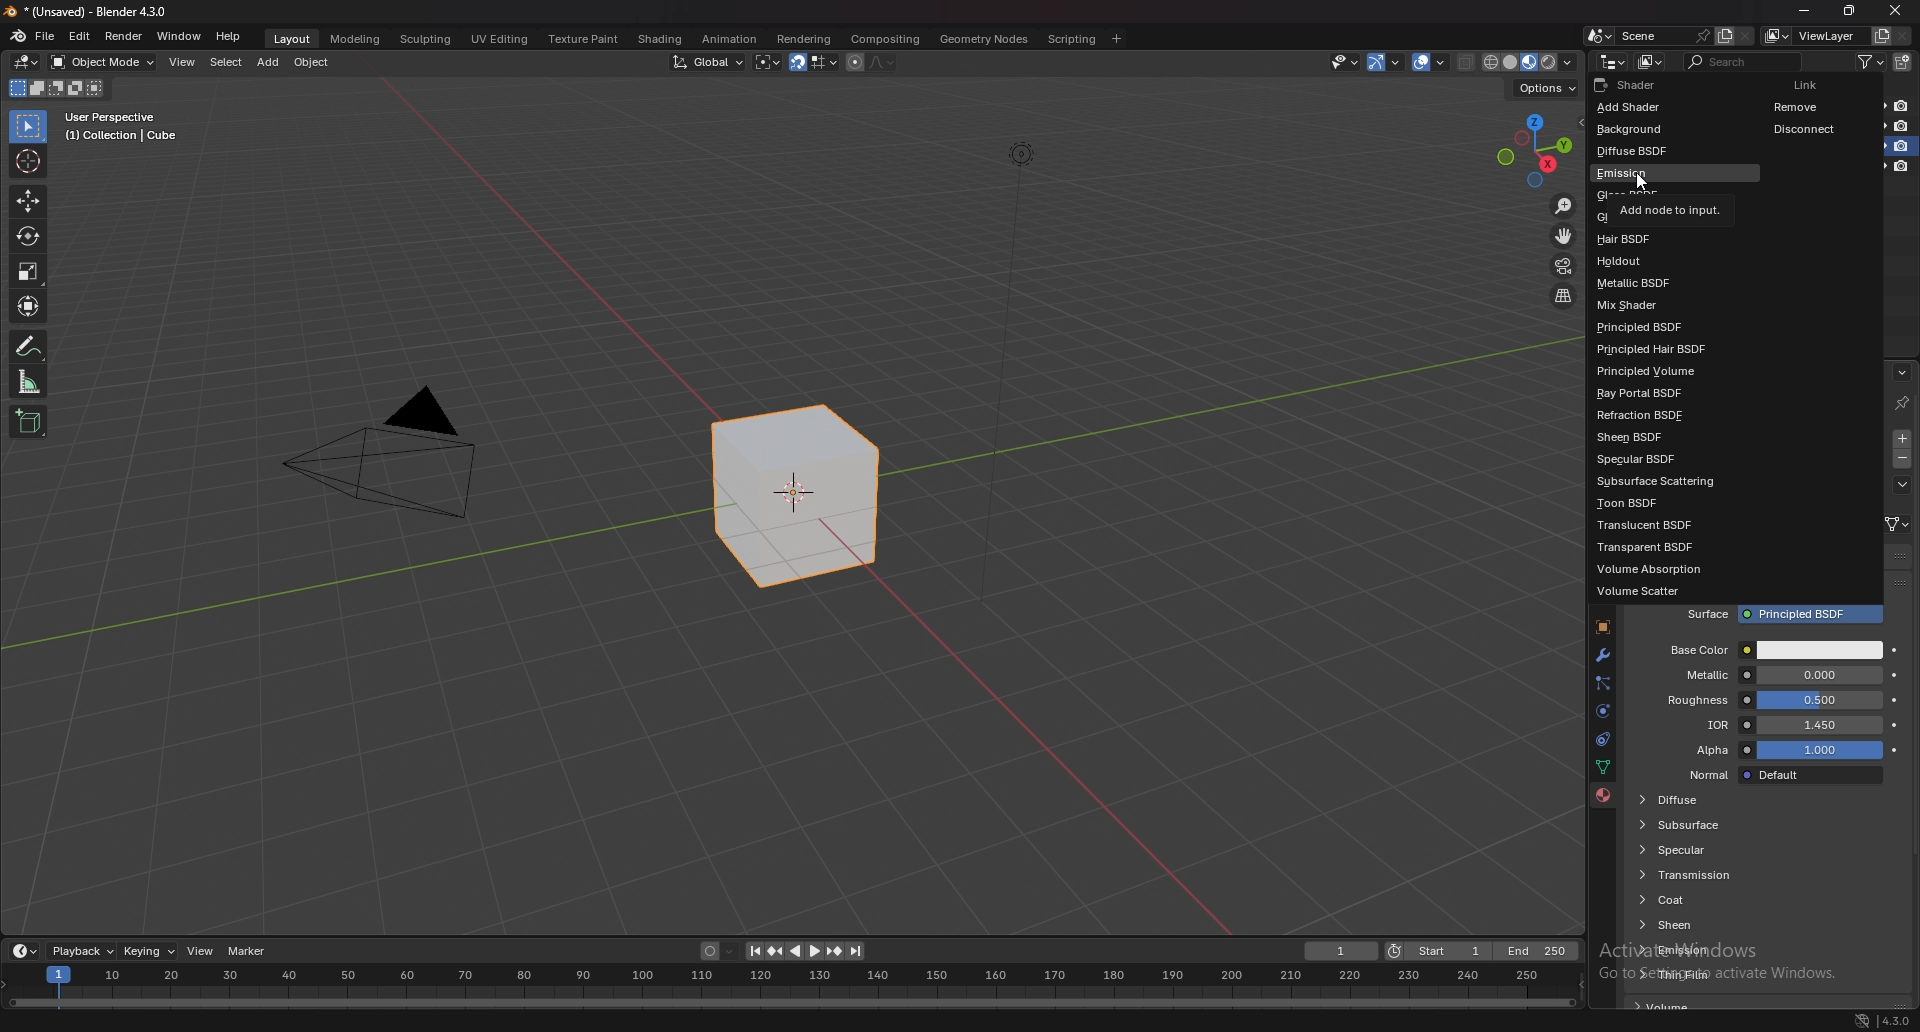  Describe the element at coordinates (29, 346) in the screenshot. I see `annotate` at that location.